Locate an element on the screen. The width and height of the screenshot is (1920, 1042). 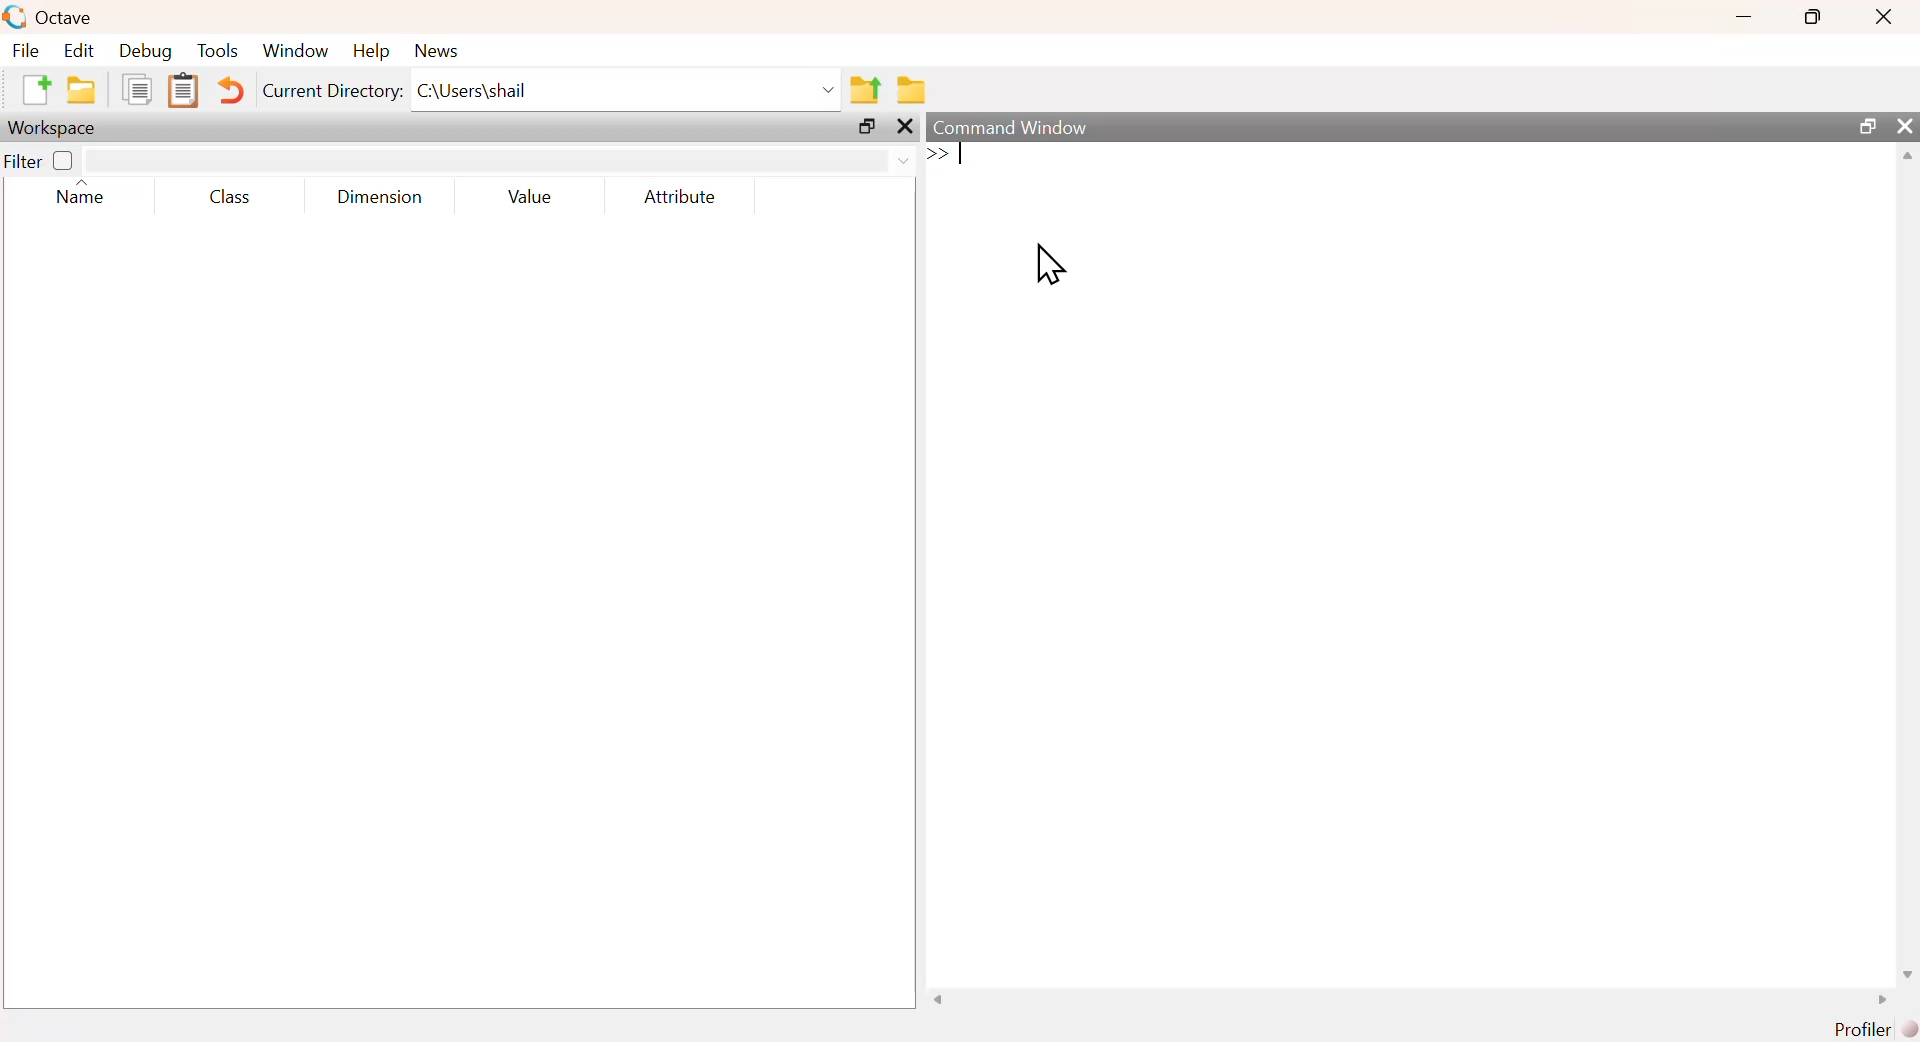
Help is located at coordinates (371, 51).